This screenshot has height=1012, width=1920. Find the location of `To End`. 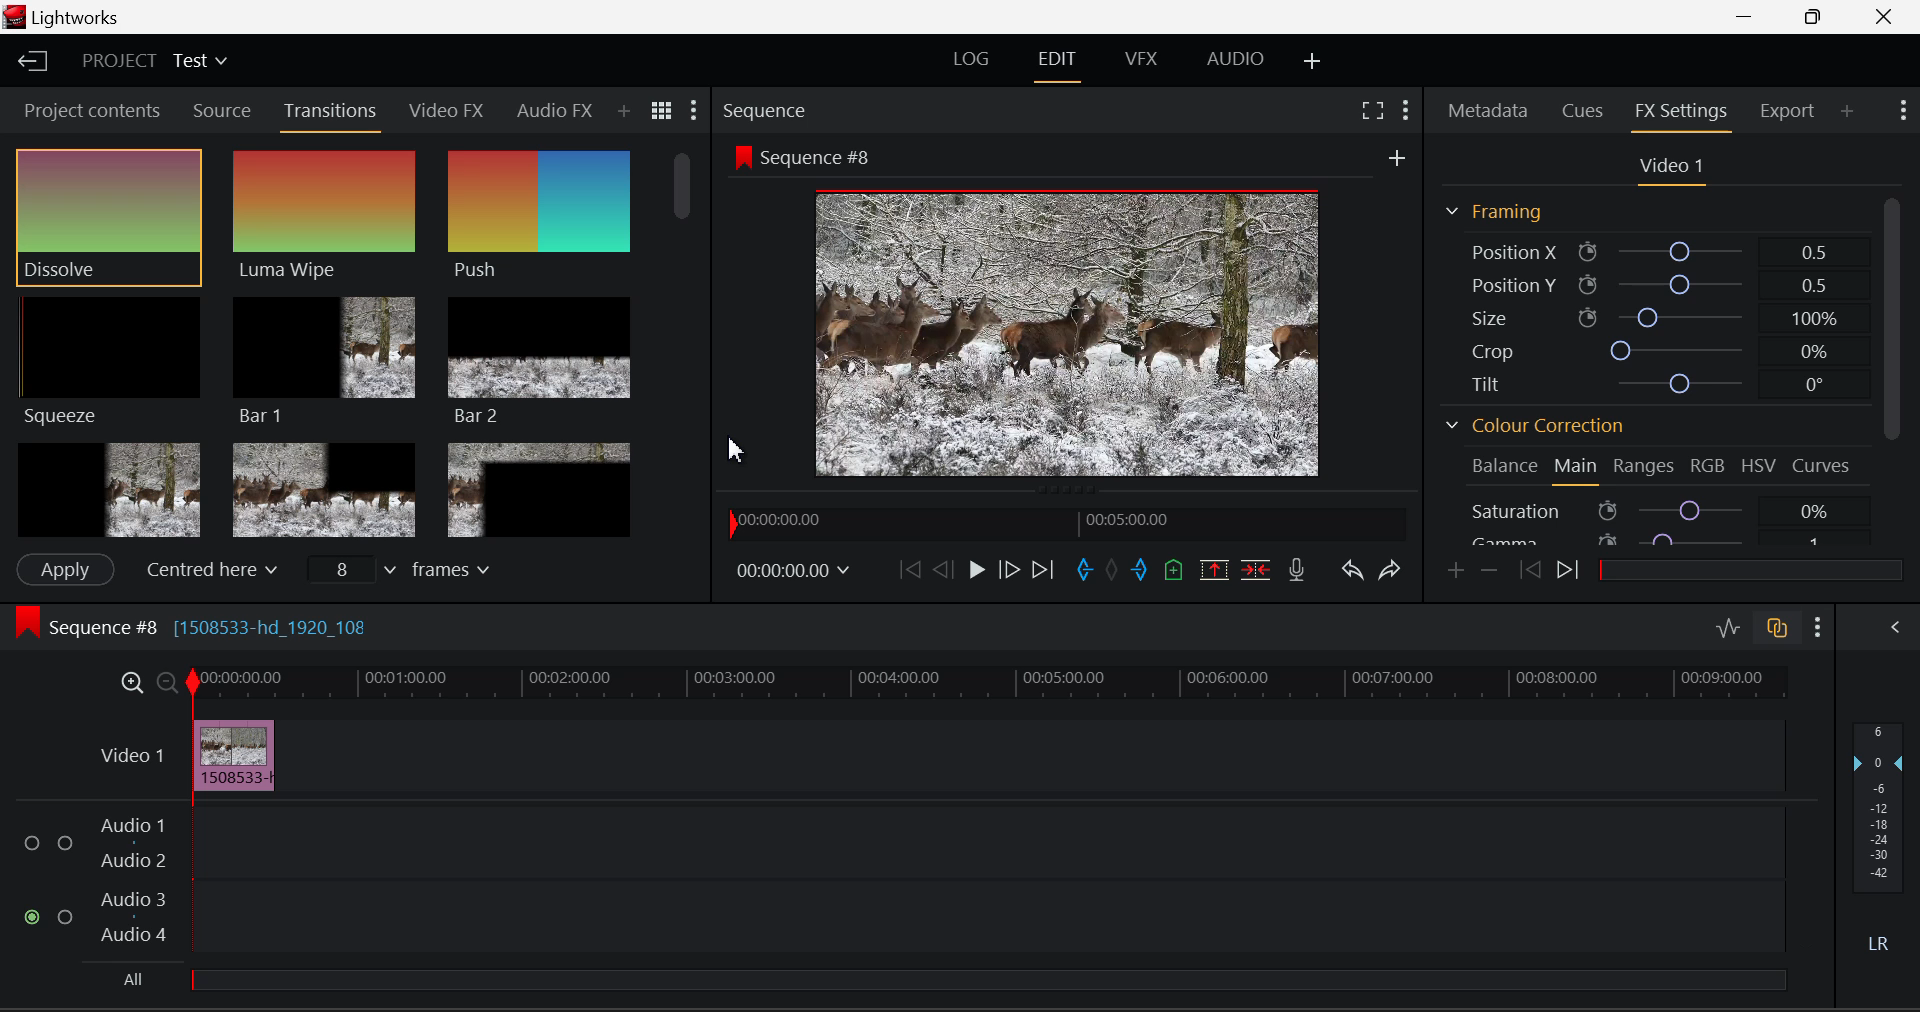

To End is located at coordinates (1043, 570).